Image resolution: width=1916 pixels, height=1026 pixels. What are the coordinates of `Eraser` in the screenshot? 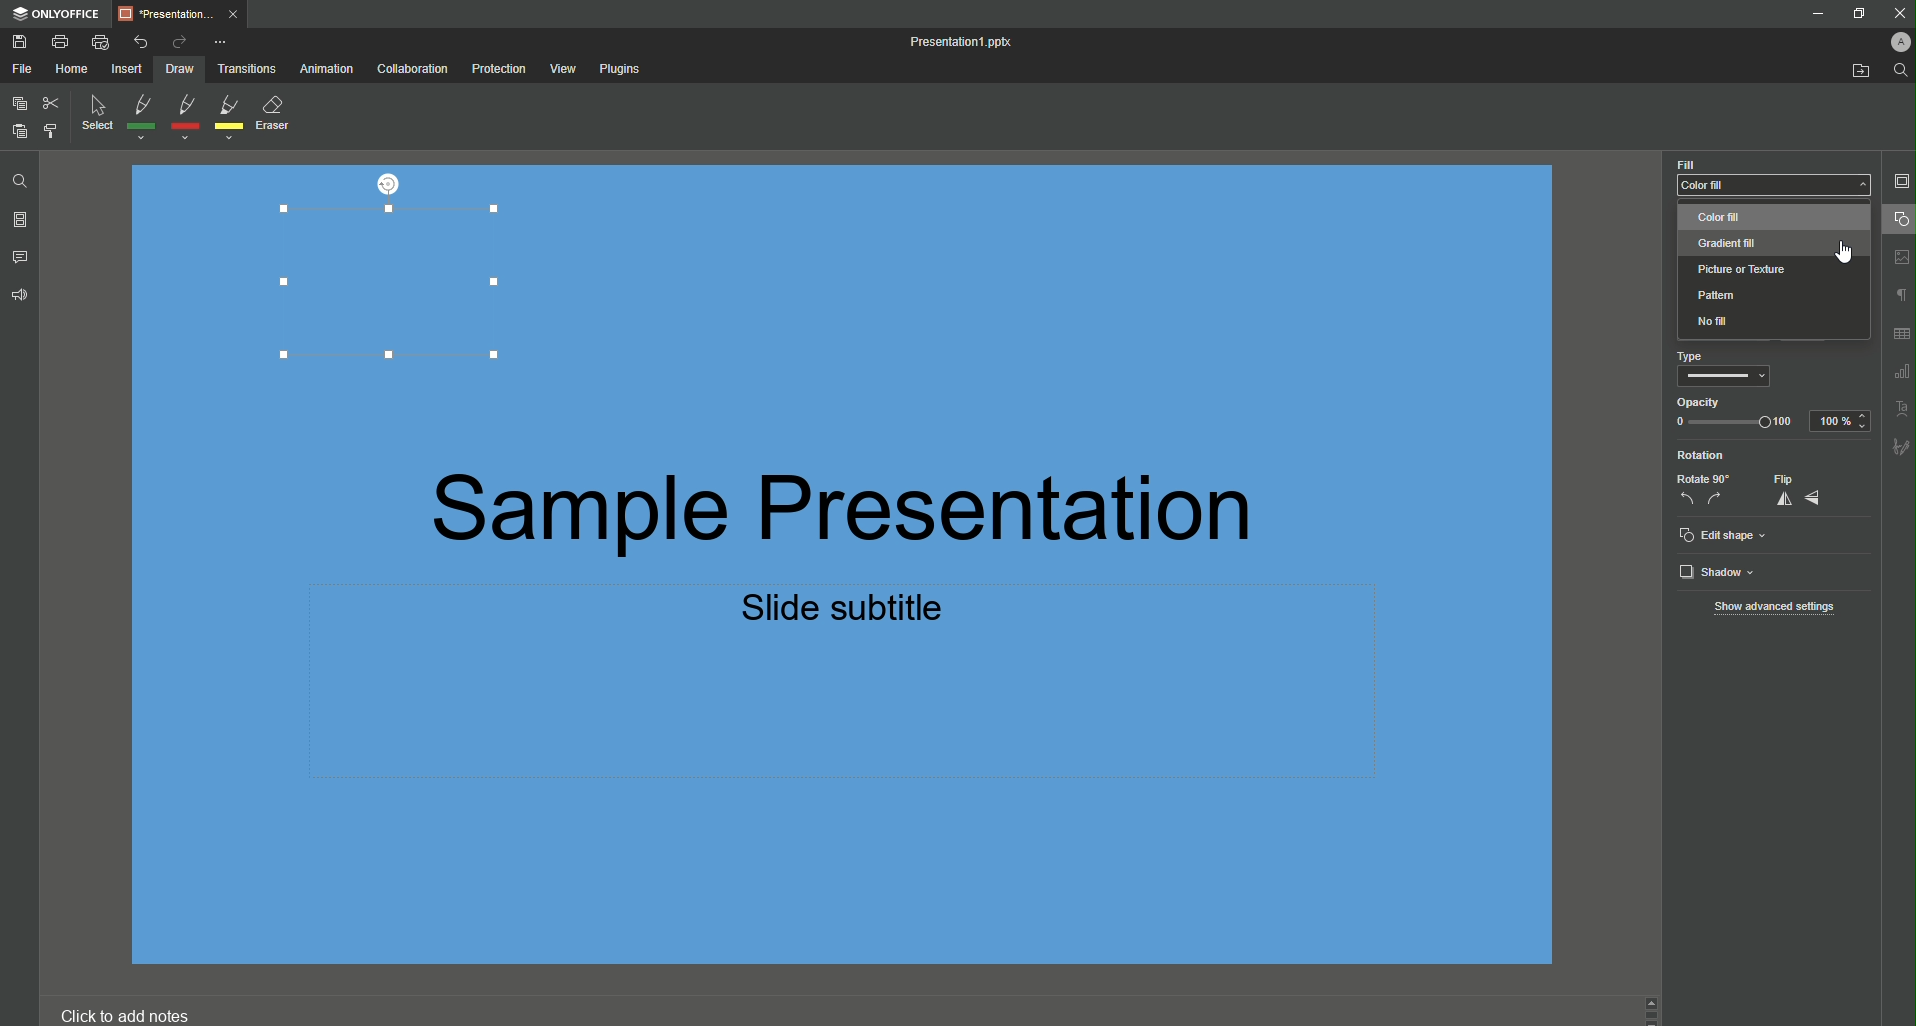 It's located at (280, 115).